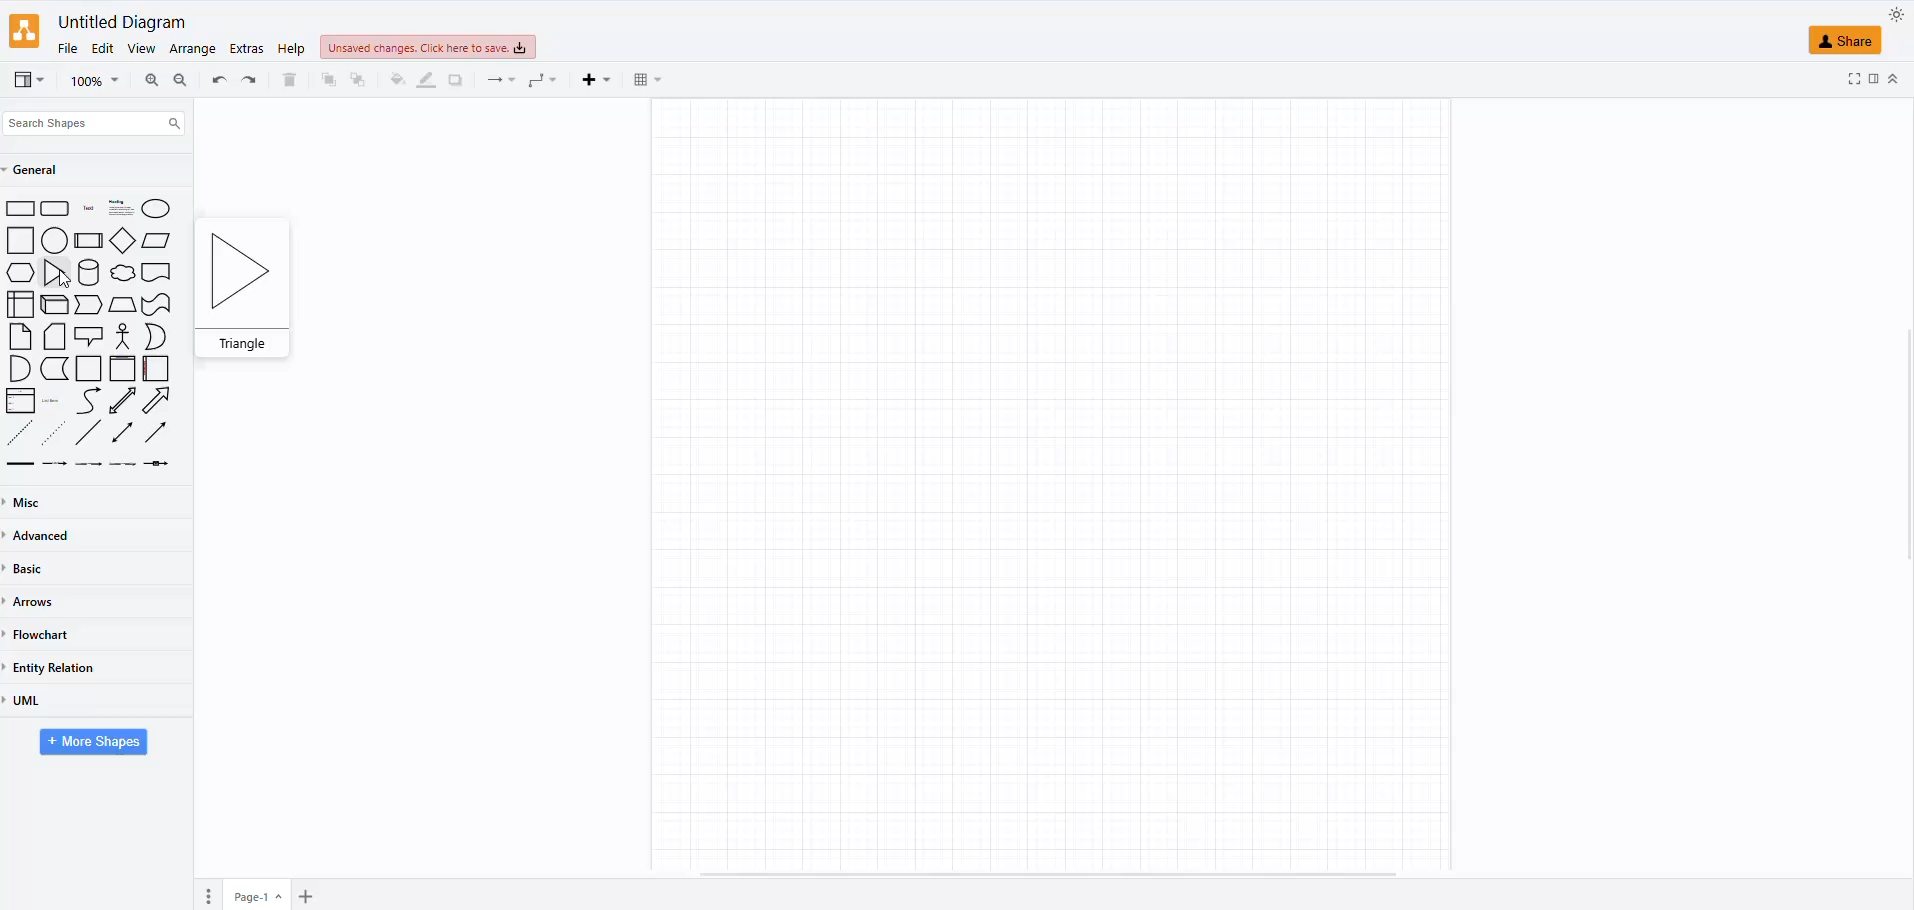  I want to click on Bordered Arrow, so click(158, 401).